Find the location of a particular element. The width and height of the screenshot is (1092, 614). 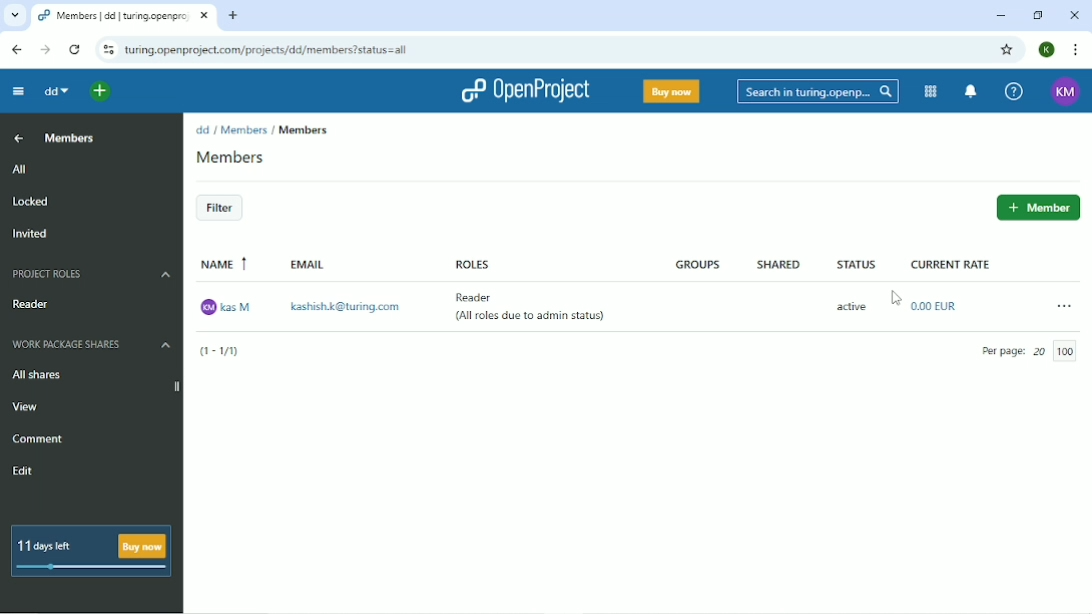

Reader is located at coordinates (481, 299).